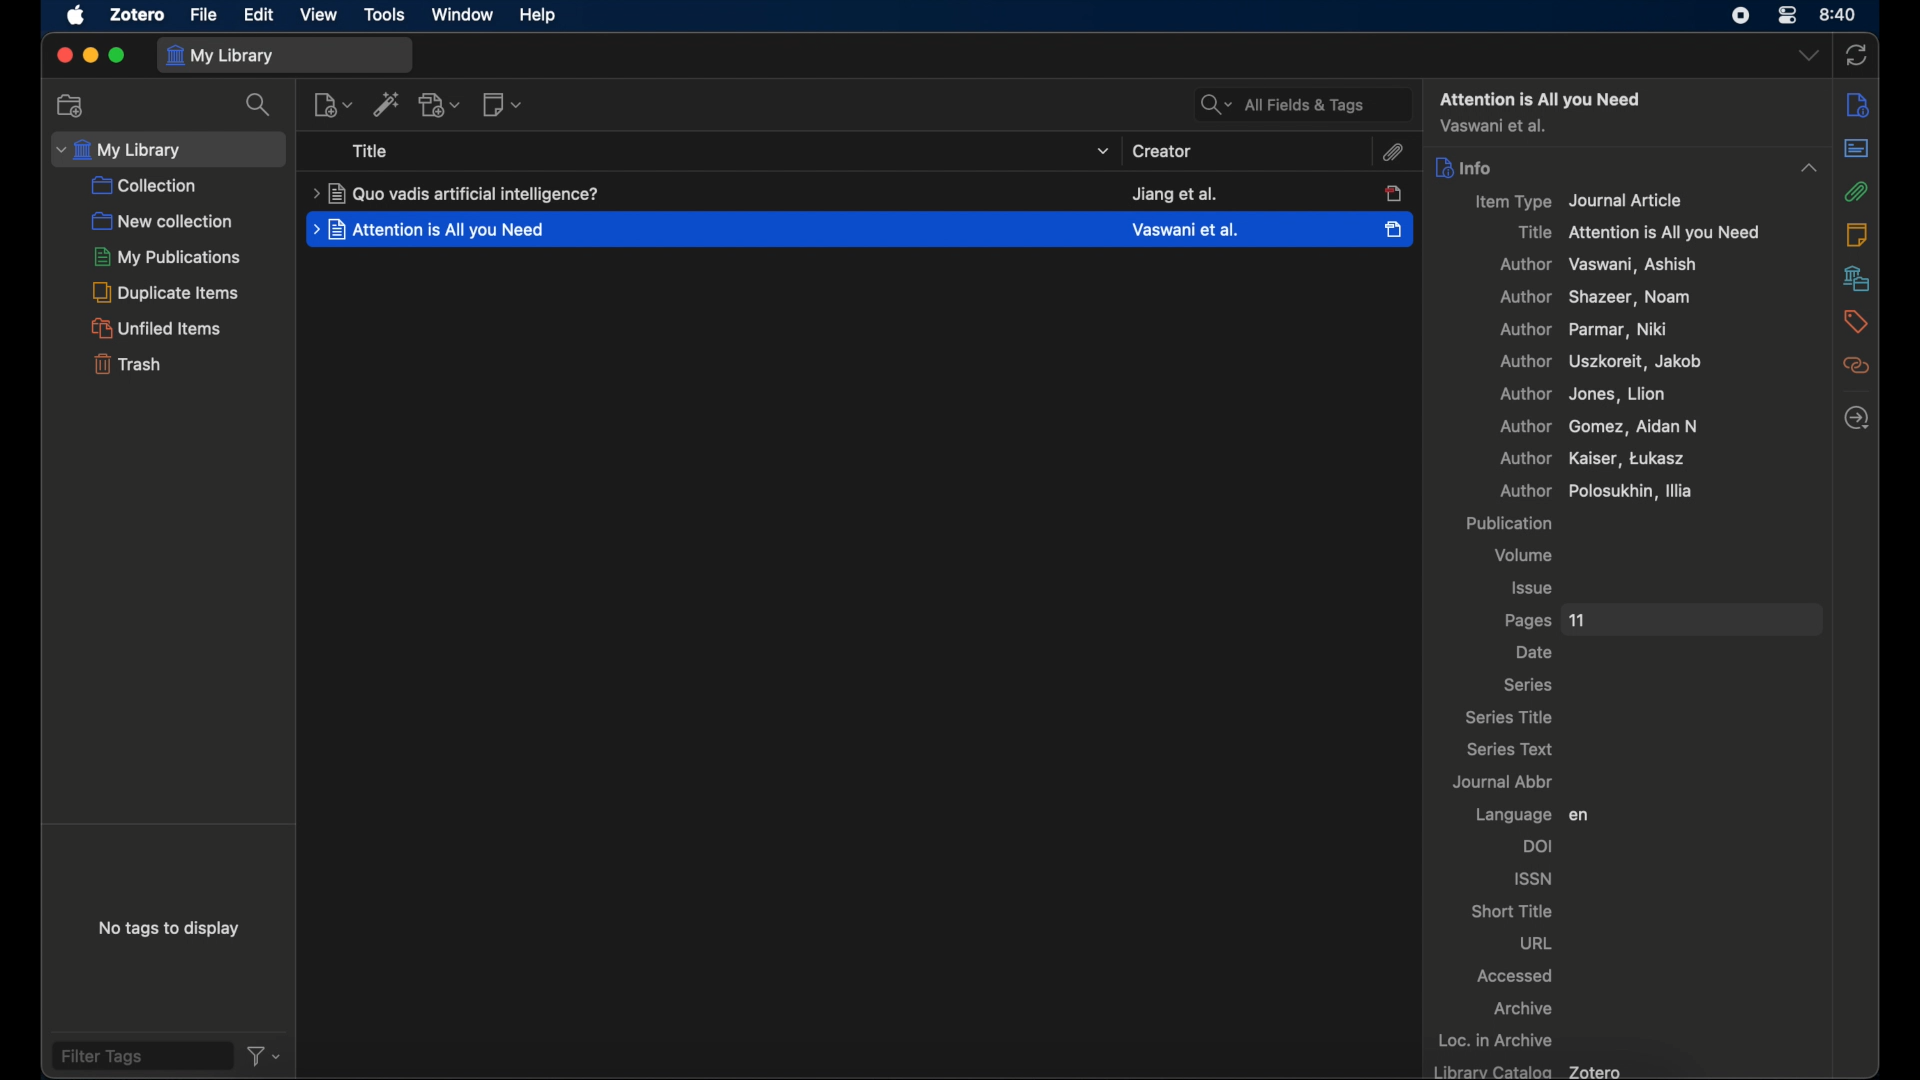 Image resolution: width=1920 pixels, height=1080 pixels. I want to click on series, so click(1530, 685).